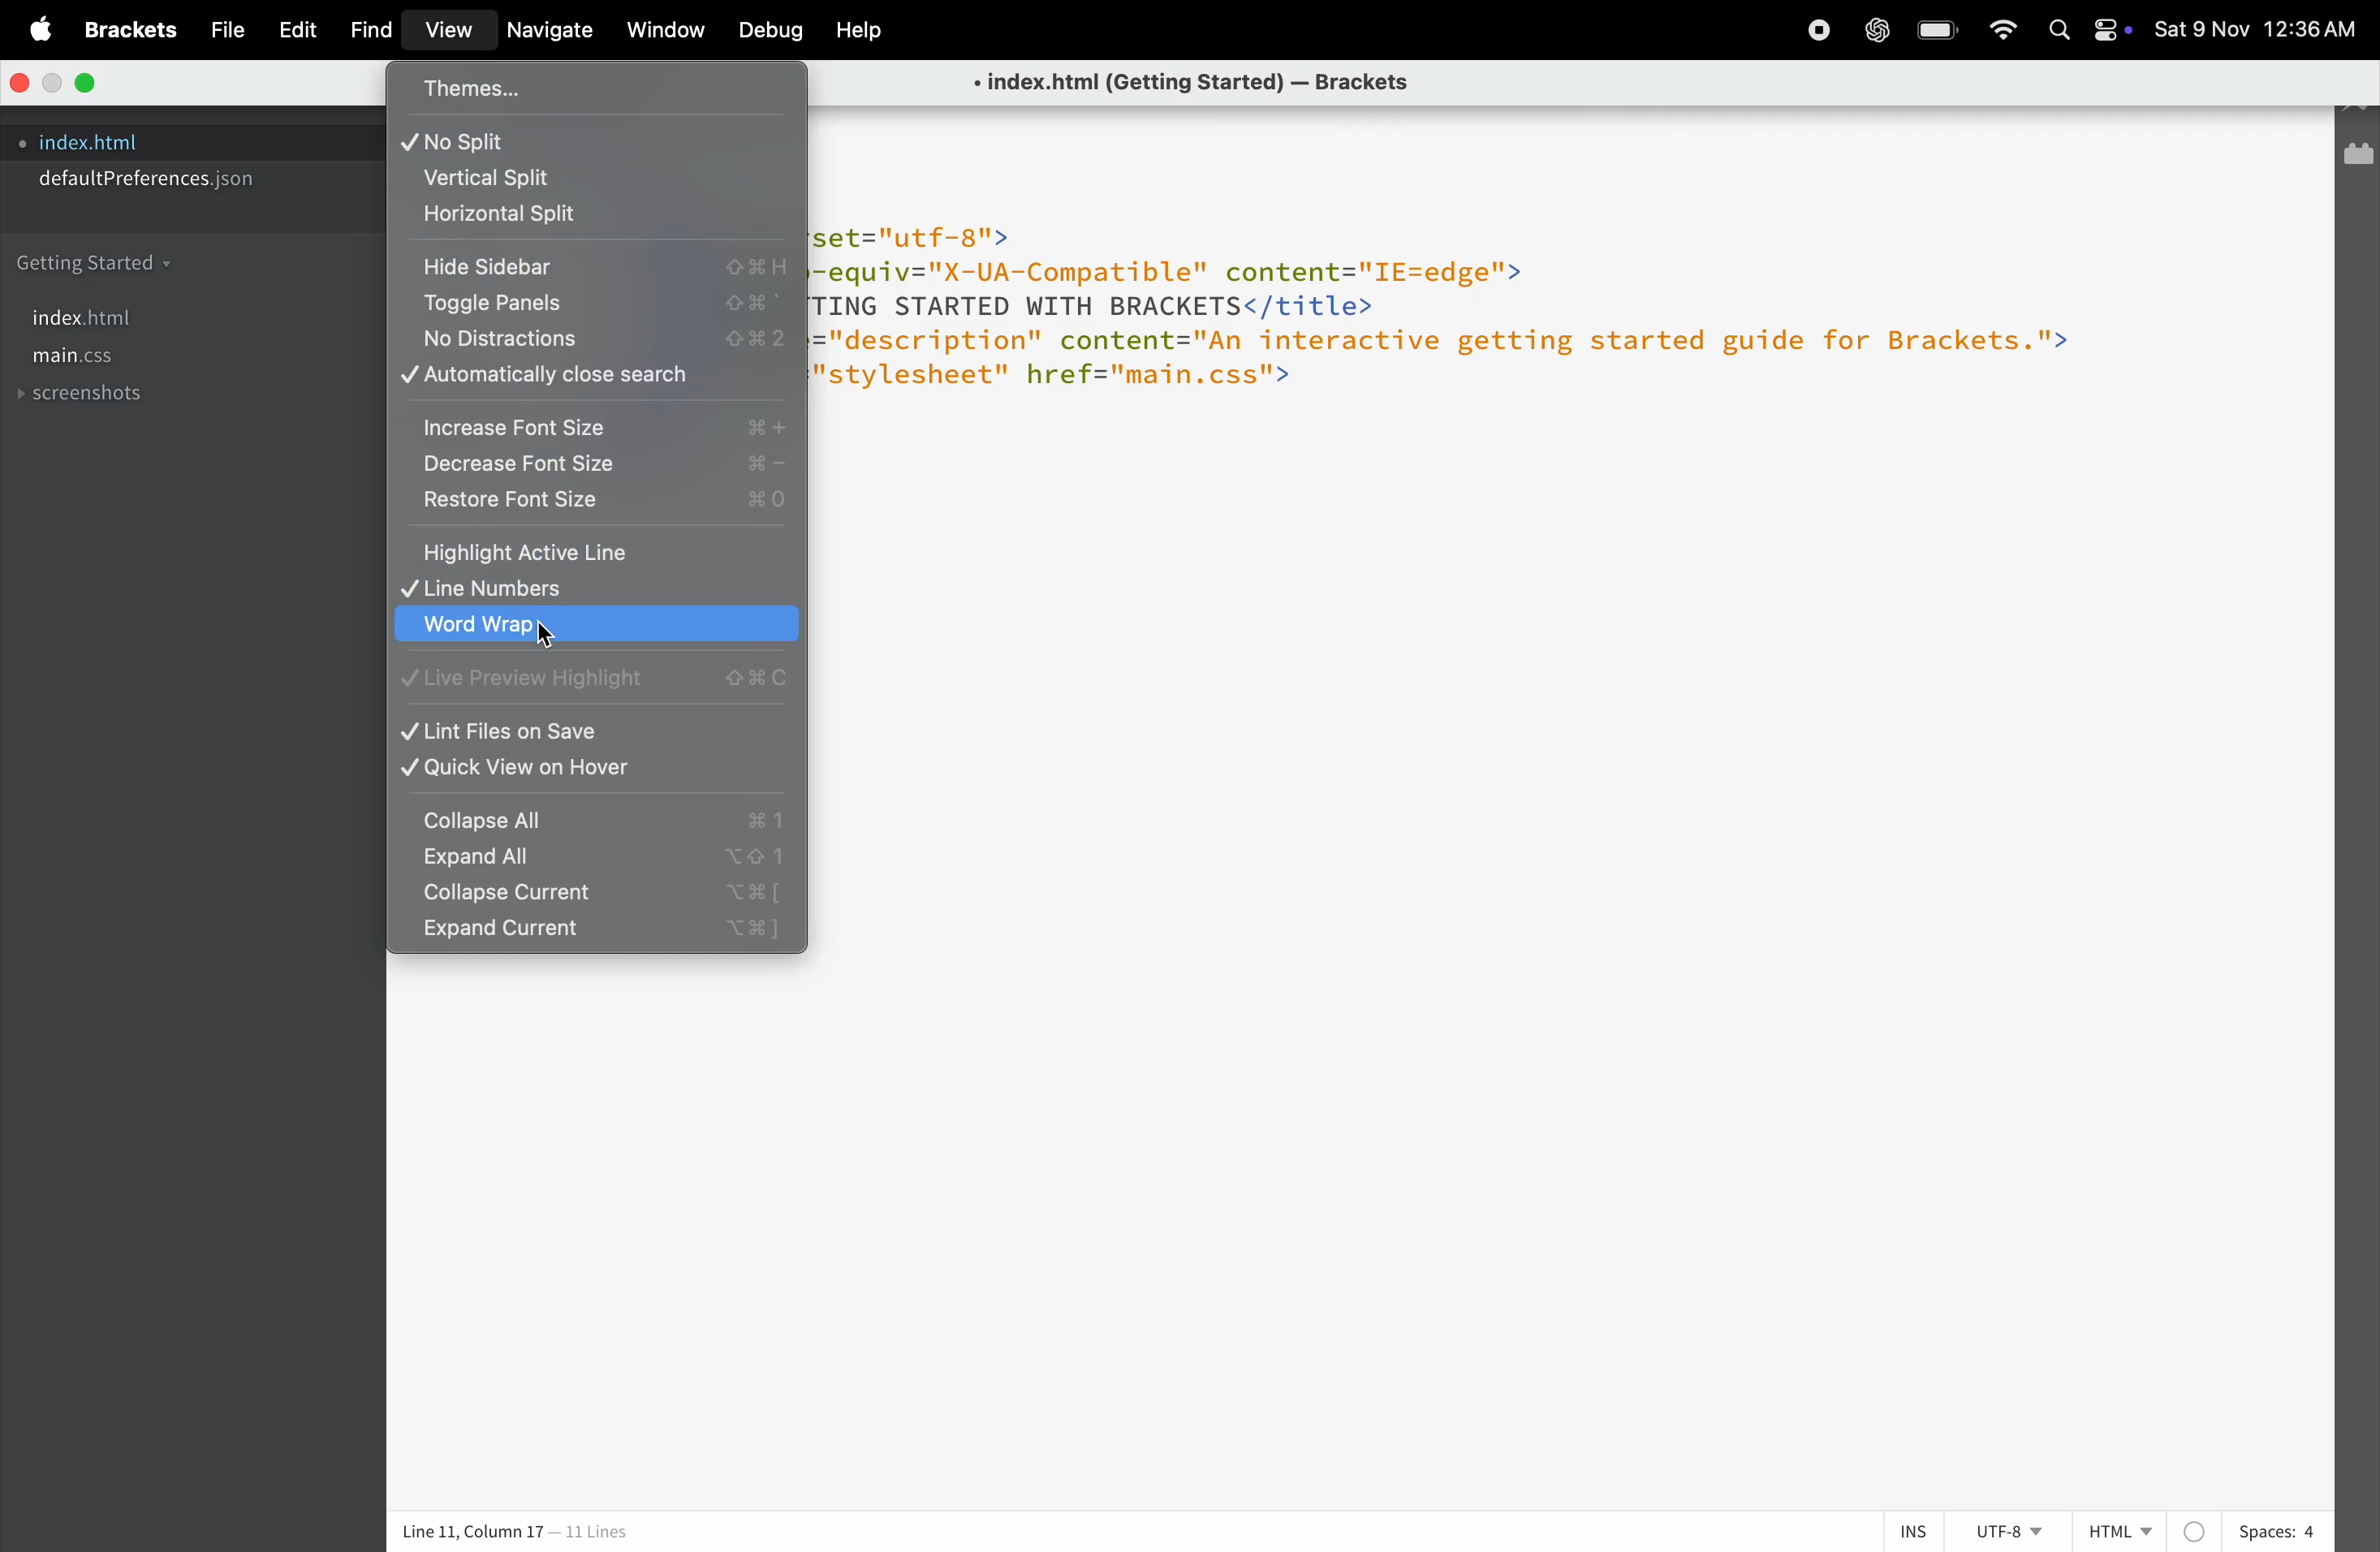  What do you see at coordinates (369, 31) in the screenshot?
I see `find` at bounding box center [369, 31].